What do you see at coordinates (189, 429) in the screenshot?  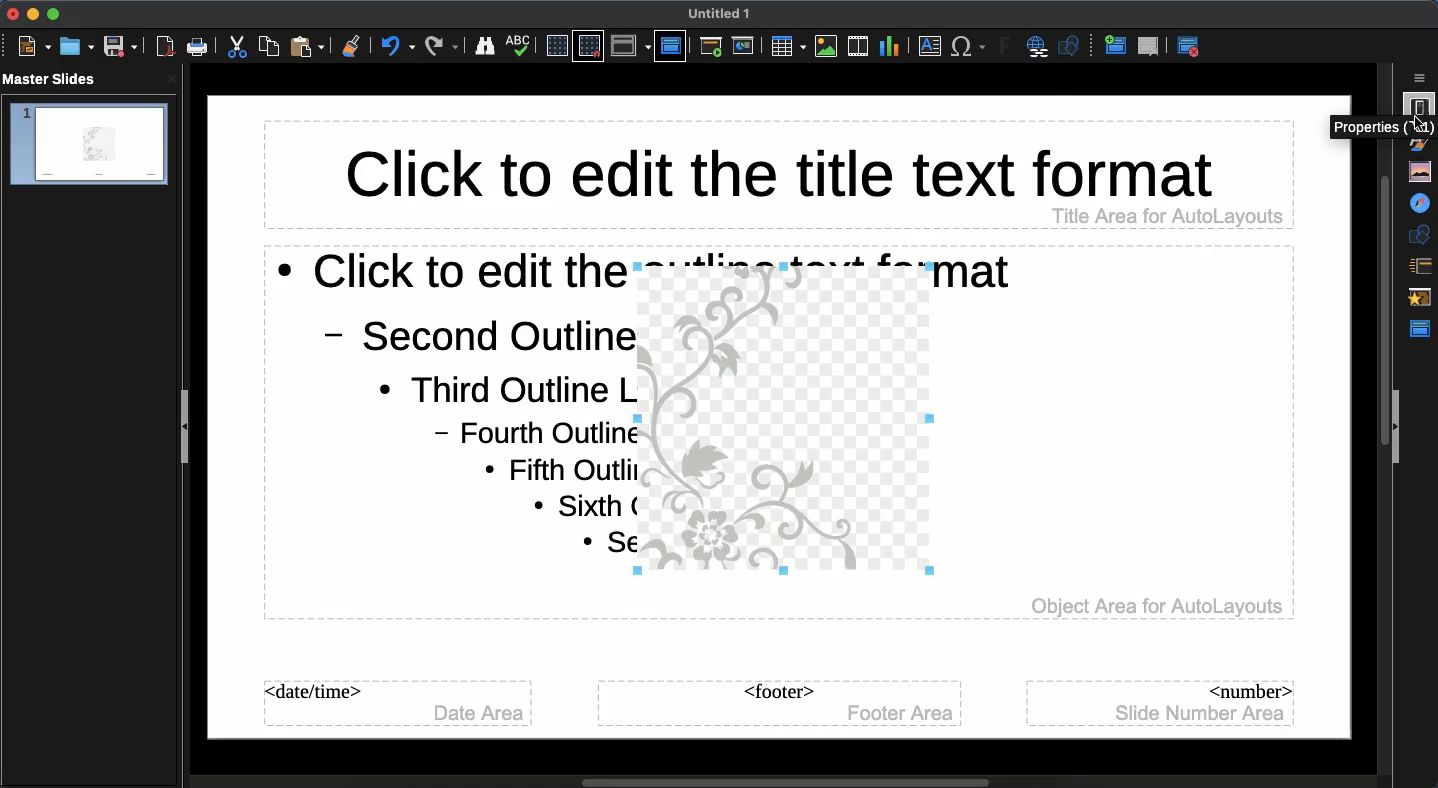 I see `Collapse` at bounding box center [189, 429].